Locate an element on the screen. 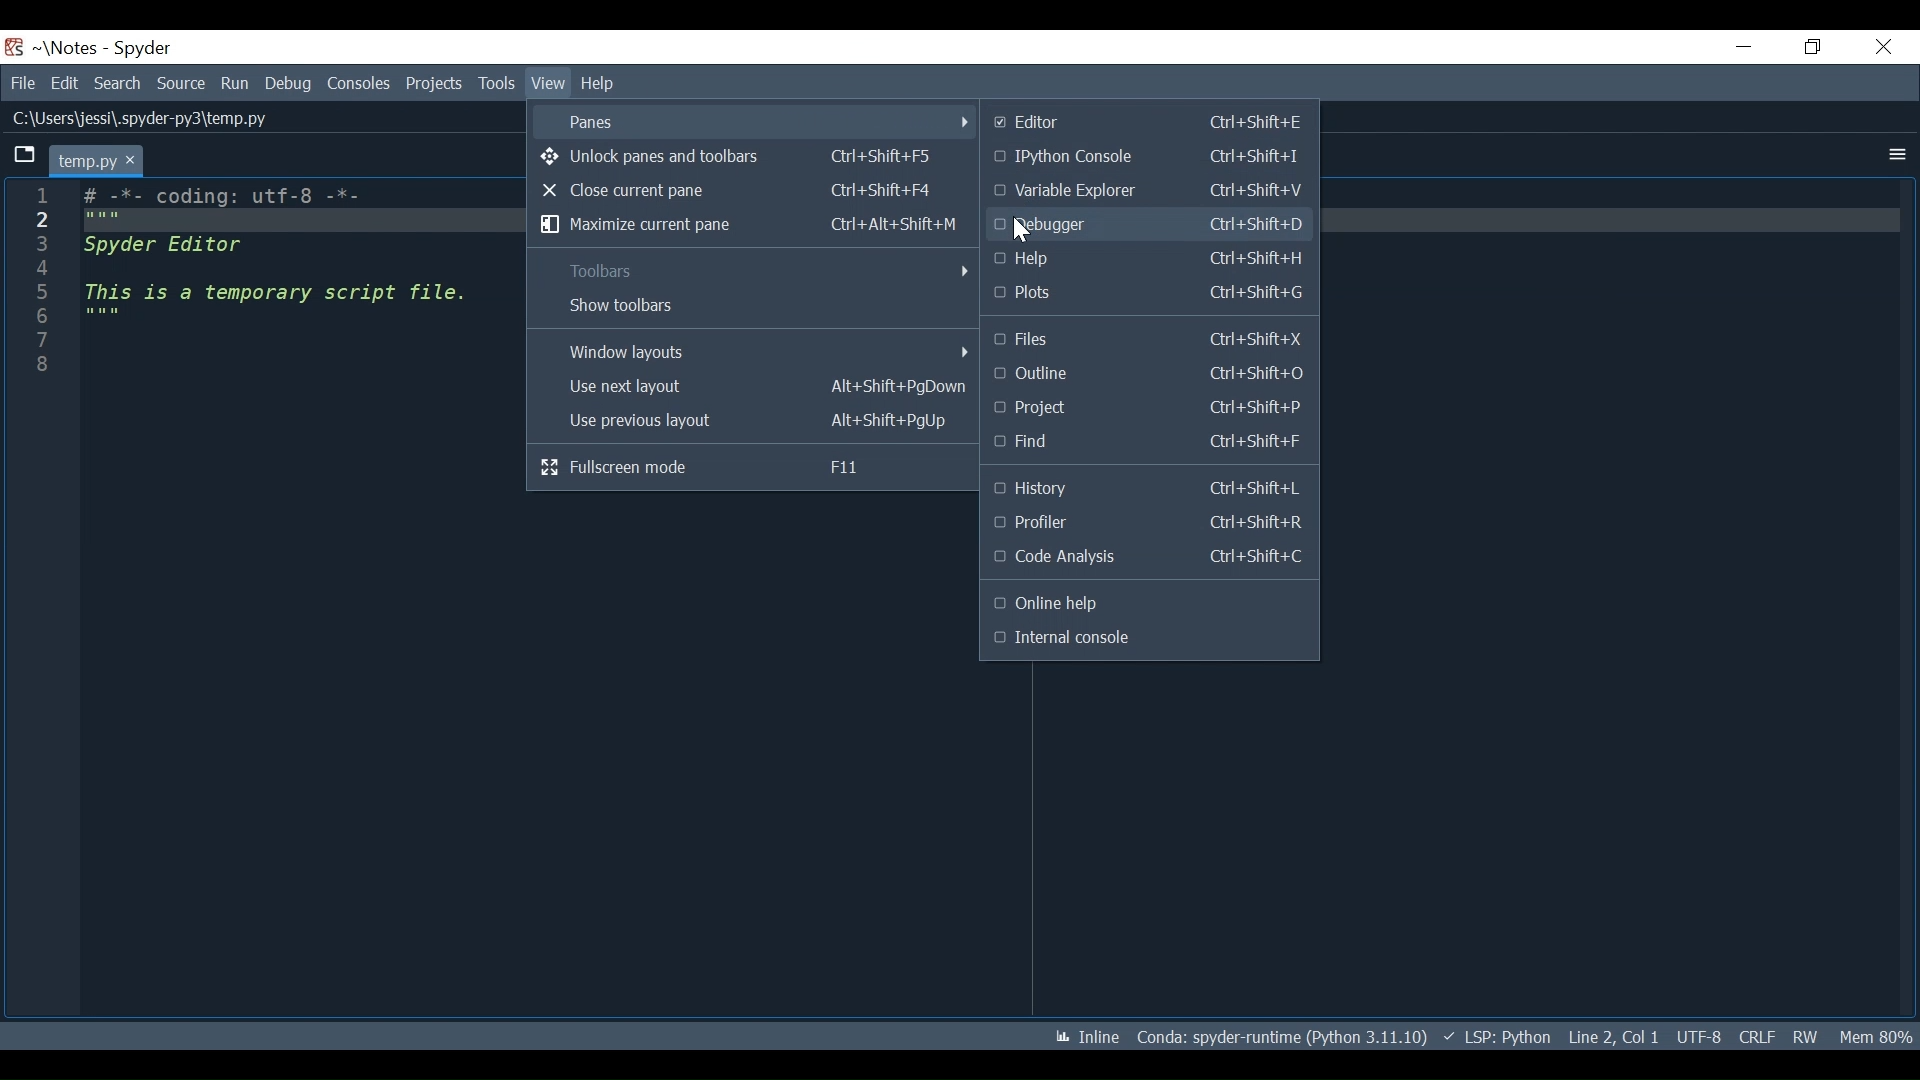 The image size is (1920, 1080). Use Previous layout is located at coordinates (753, 421).